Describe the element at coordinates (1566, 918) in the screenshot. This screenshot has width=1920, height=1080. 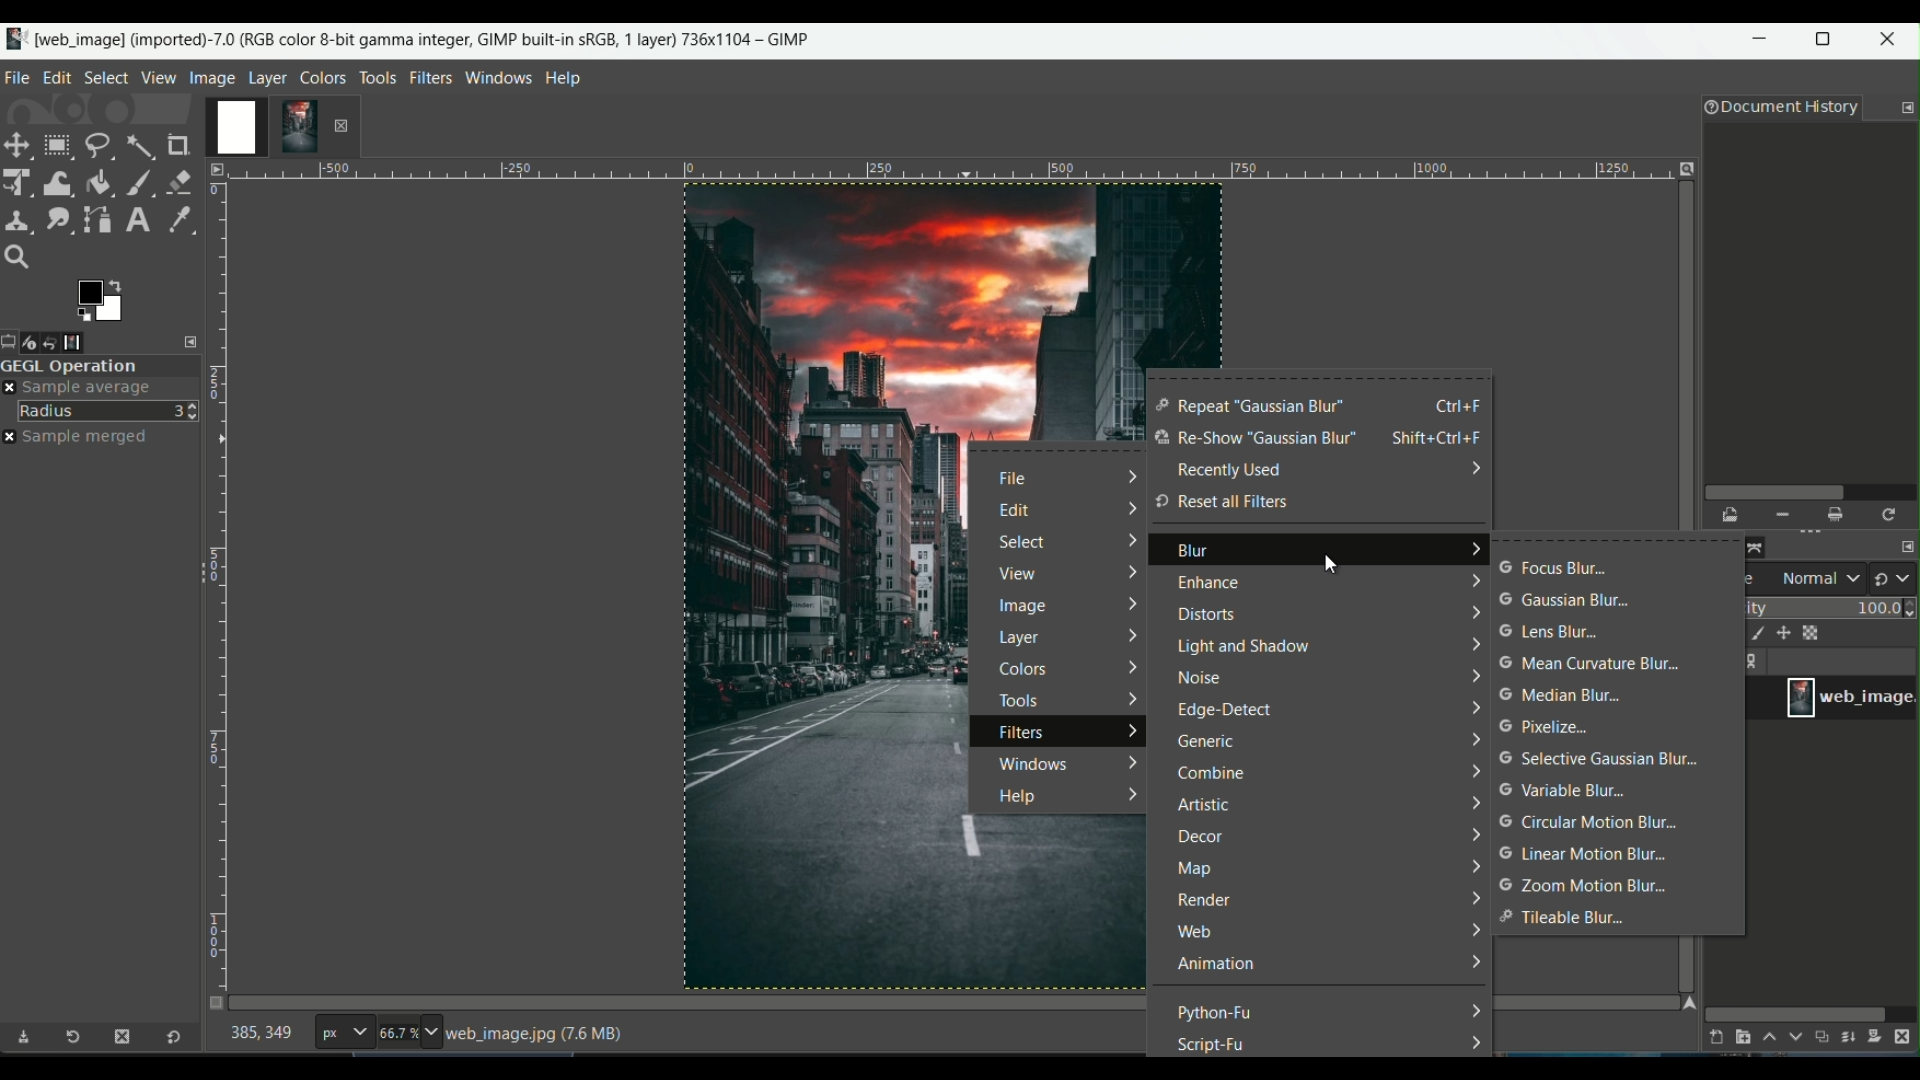
I see `tileable blur` at that location.